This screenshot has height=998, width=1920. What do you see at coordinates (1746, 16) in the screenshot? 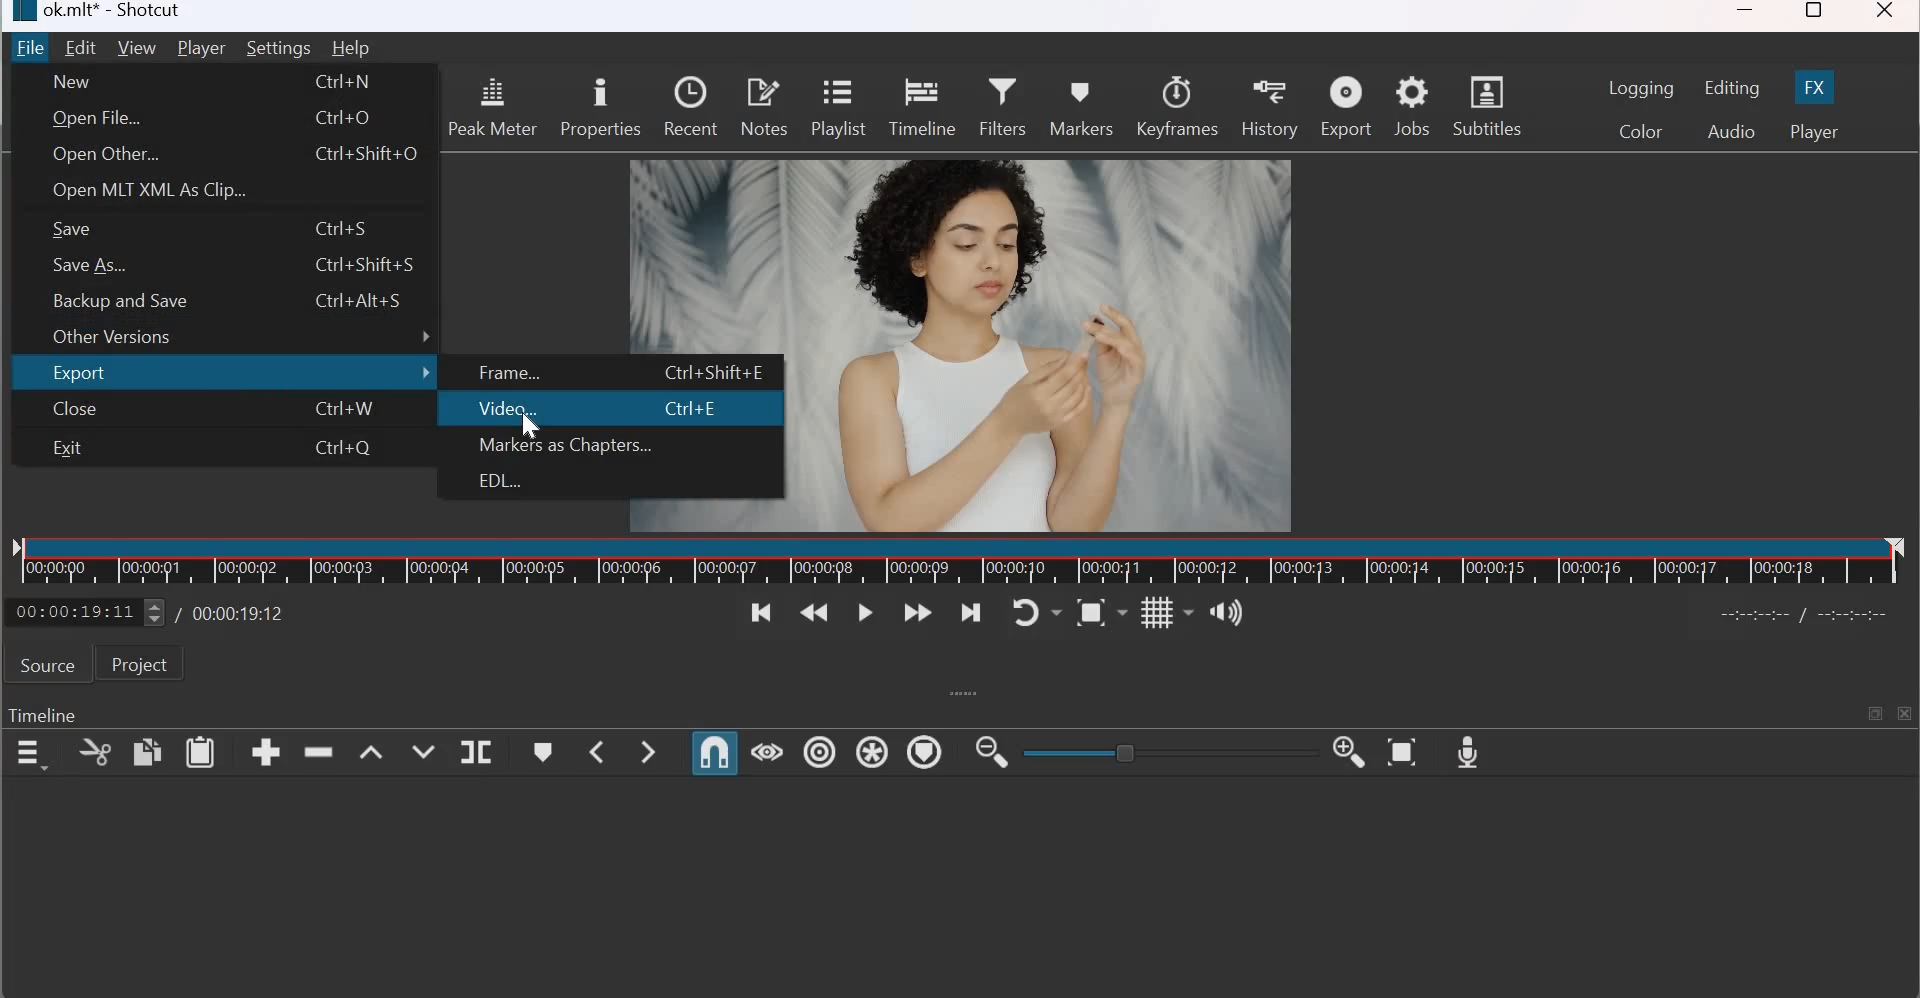
I see `Minimize` at bounding box center [1746, 16].